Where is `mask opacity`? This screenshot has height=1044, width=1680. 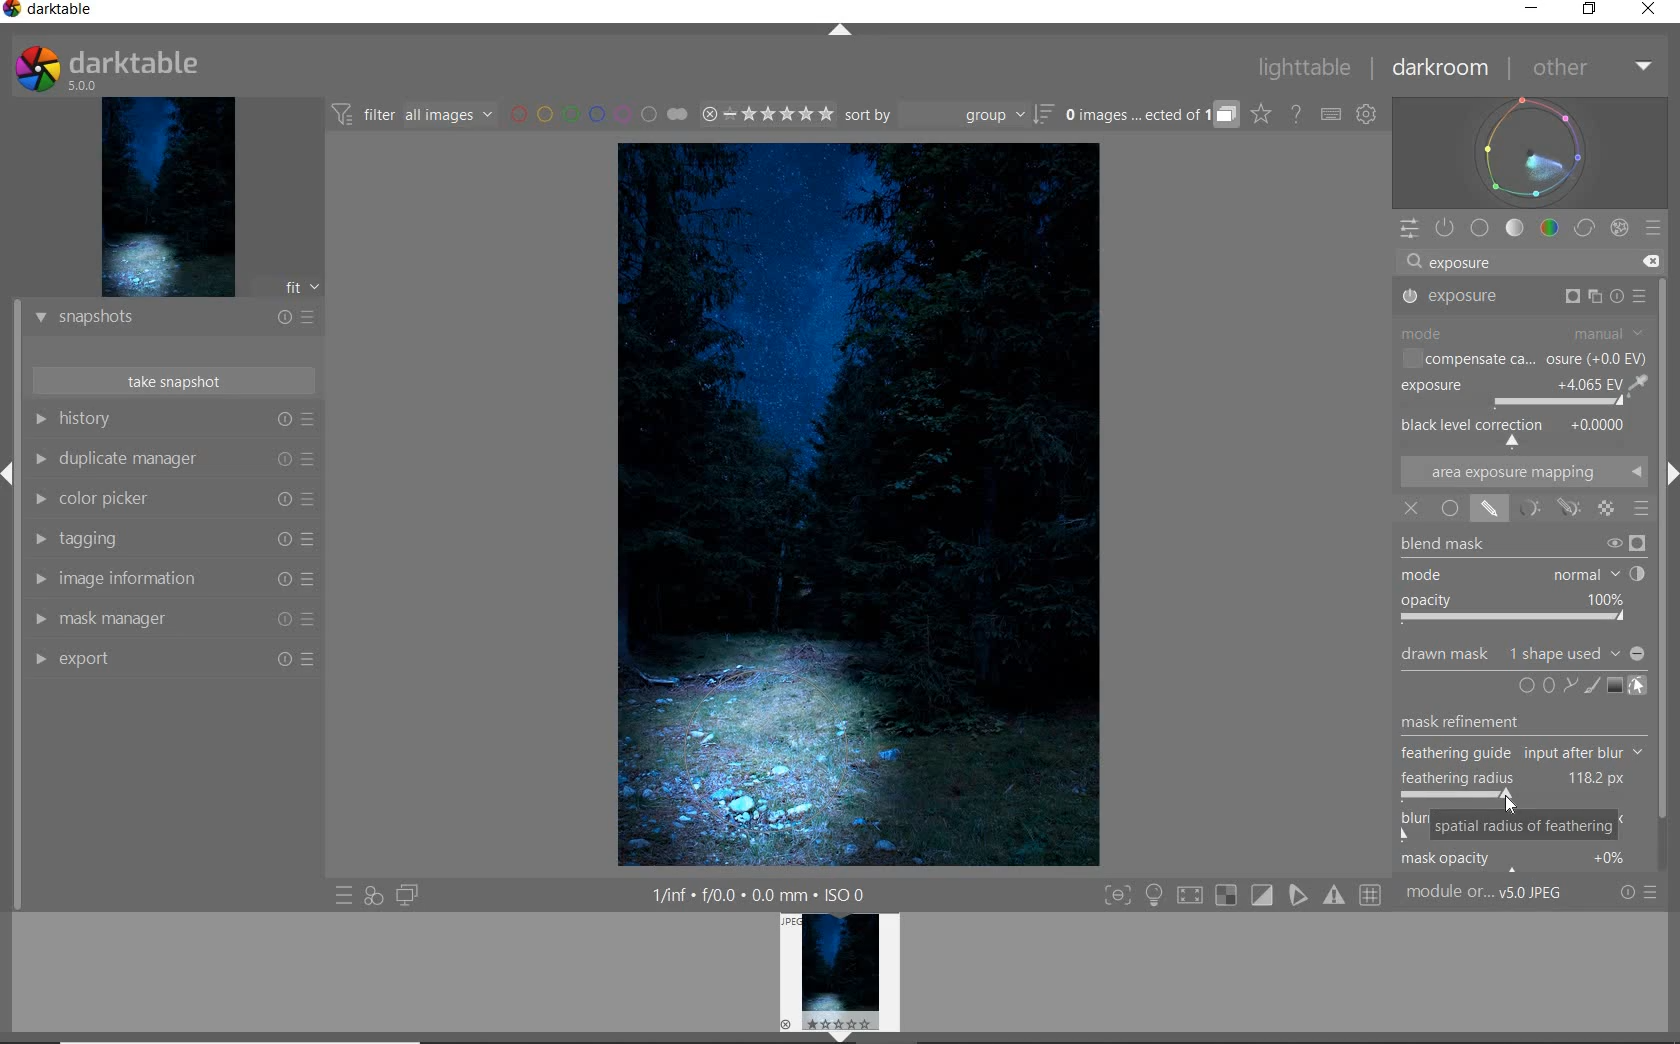 mask opacity is located at coordinates (1507, 856).